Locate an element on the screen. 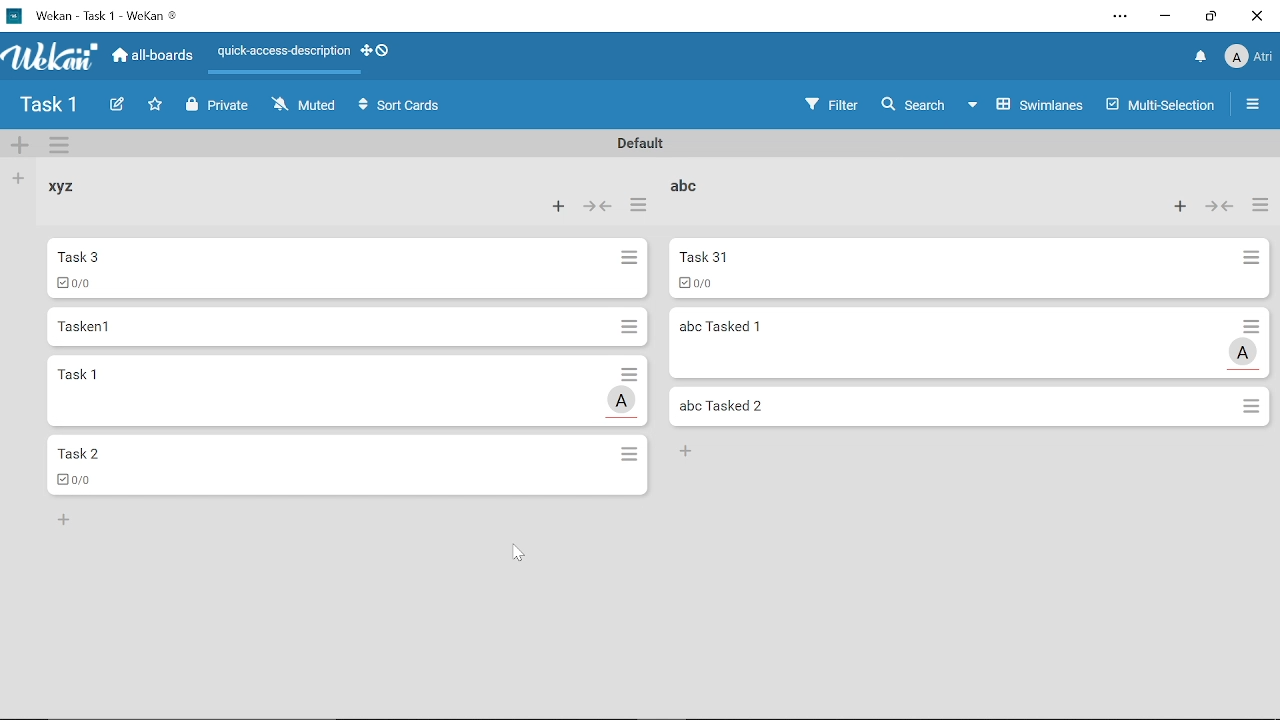 The image size is (1280, 720). Create is located at coordinates (116, 106).